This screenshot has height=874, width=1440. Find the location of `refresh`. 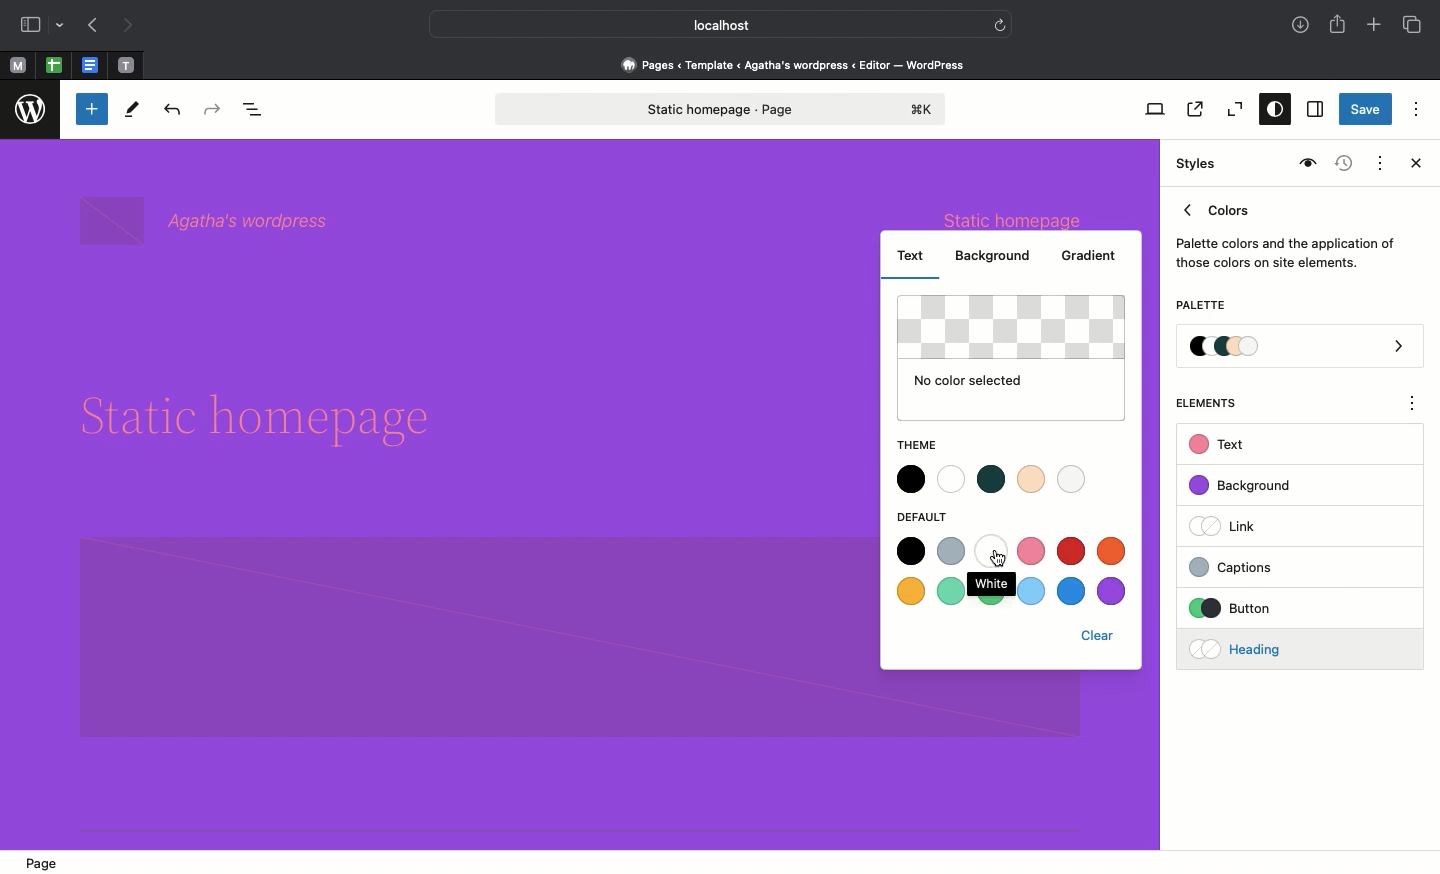

refresh is located at coordinates (1000, 23).